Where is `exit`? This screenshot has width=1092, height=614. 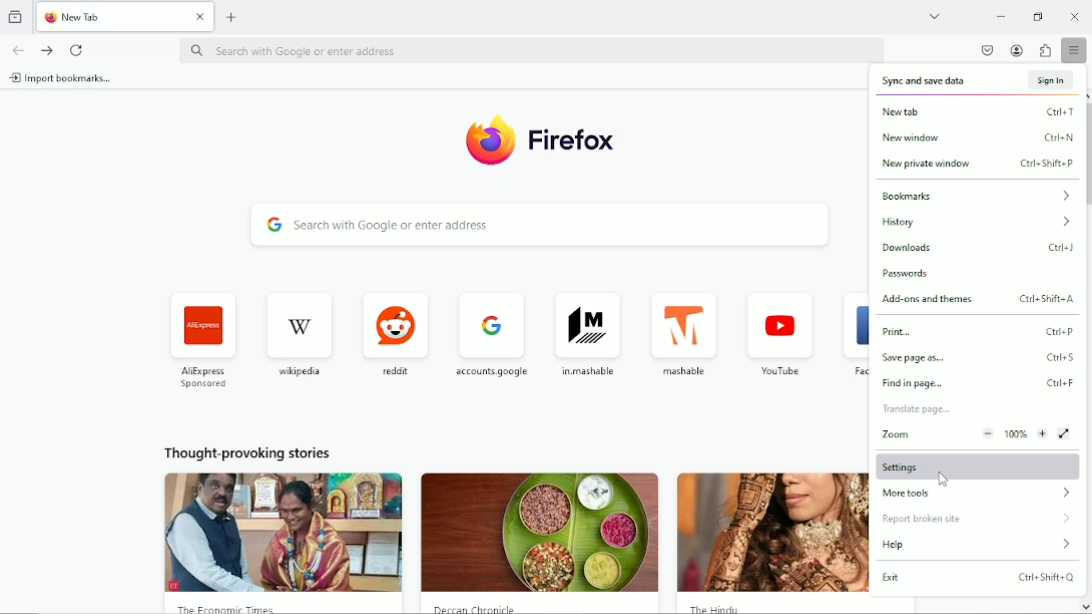
exit is located at coordinates (982, 577).